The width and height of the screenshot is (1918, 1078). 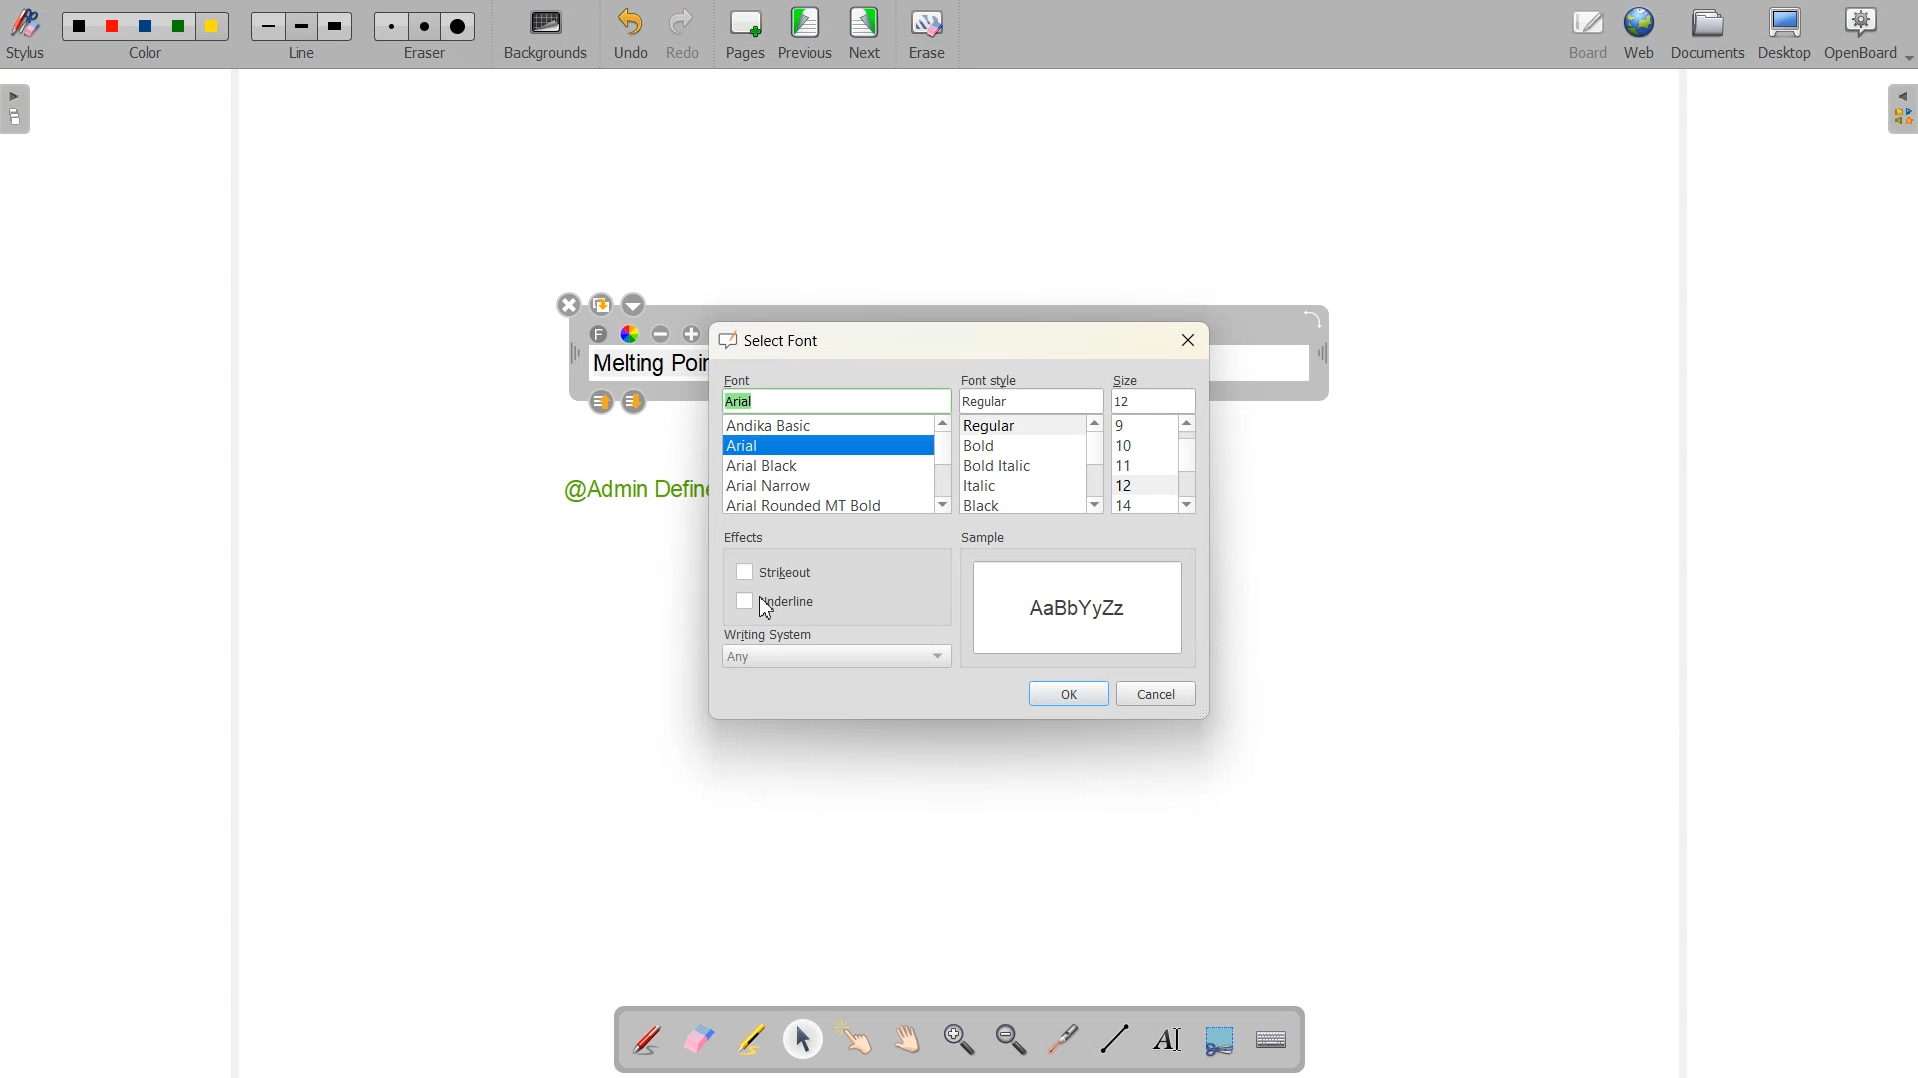 What do you see at coordinates (28, 35) in the screenshot?
I see `Stylus` at bounding box center [28, 35].